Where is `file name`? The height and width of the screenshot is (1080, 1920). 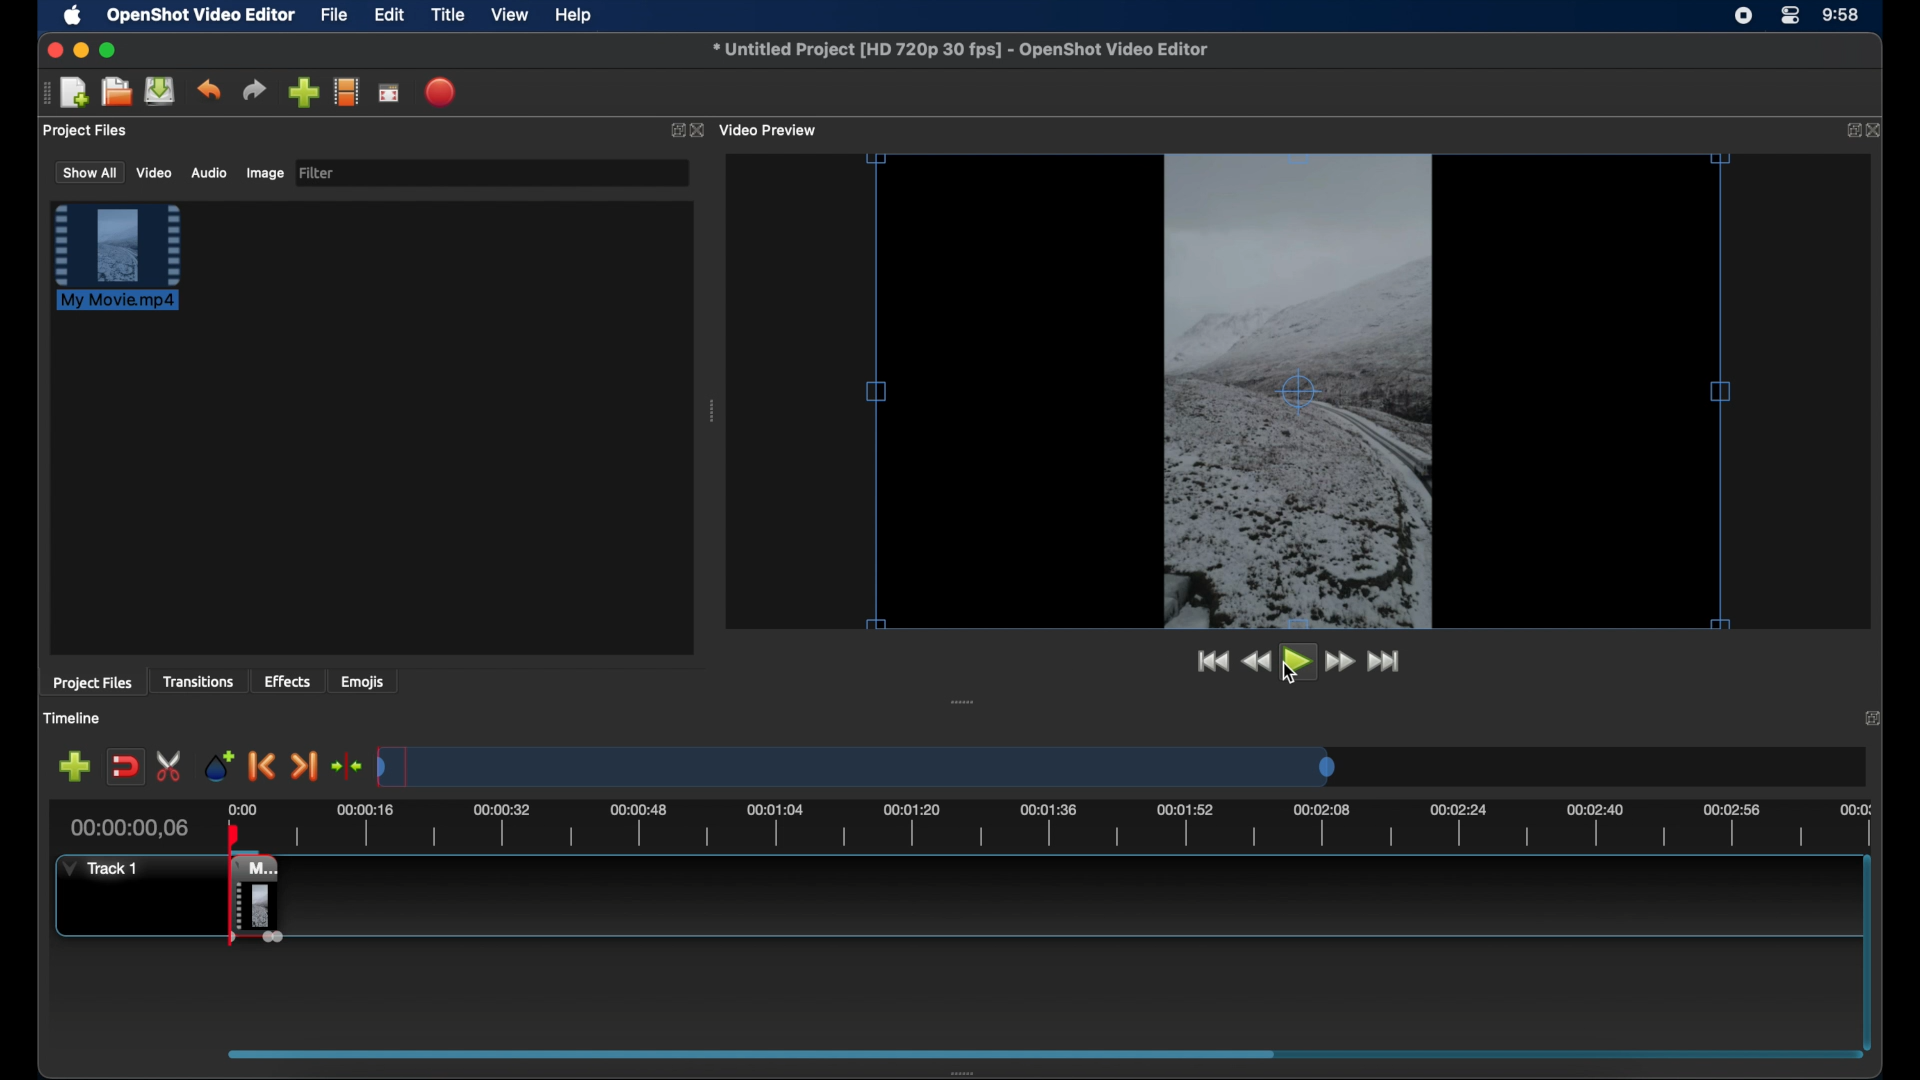 file name is located at coordinates (962, 50).